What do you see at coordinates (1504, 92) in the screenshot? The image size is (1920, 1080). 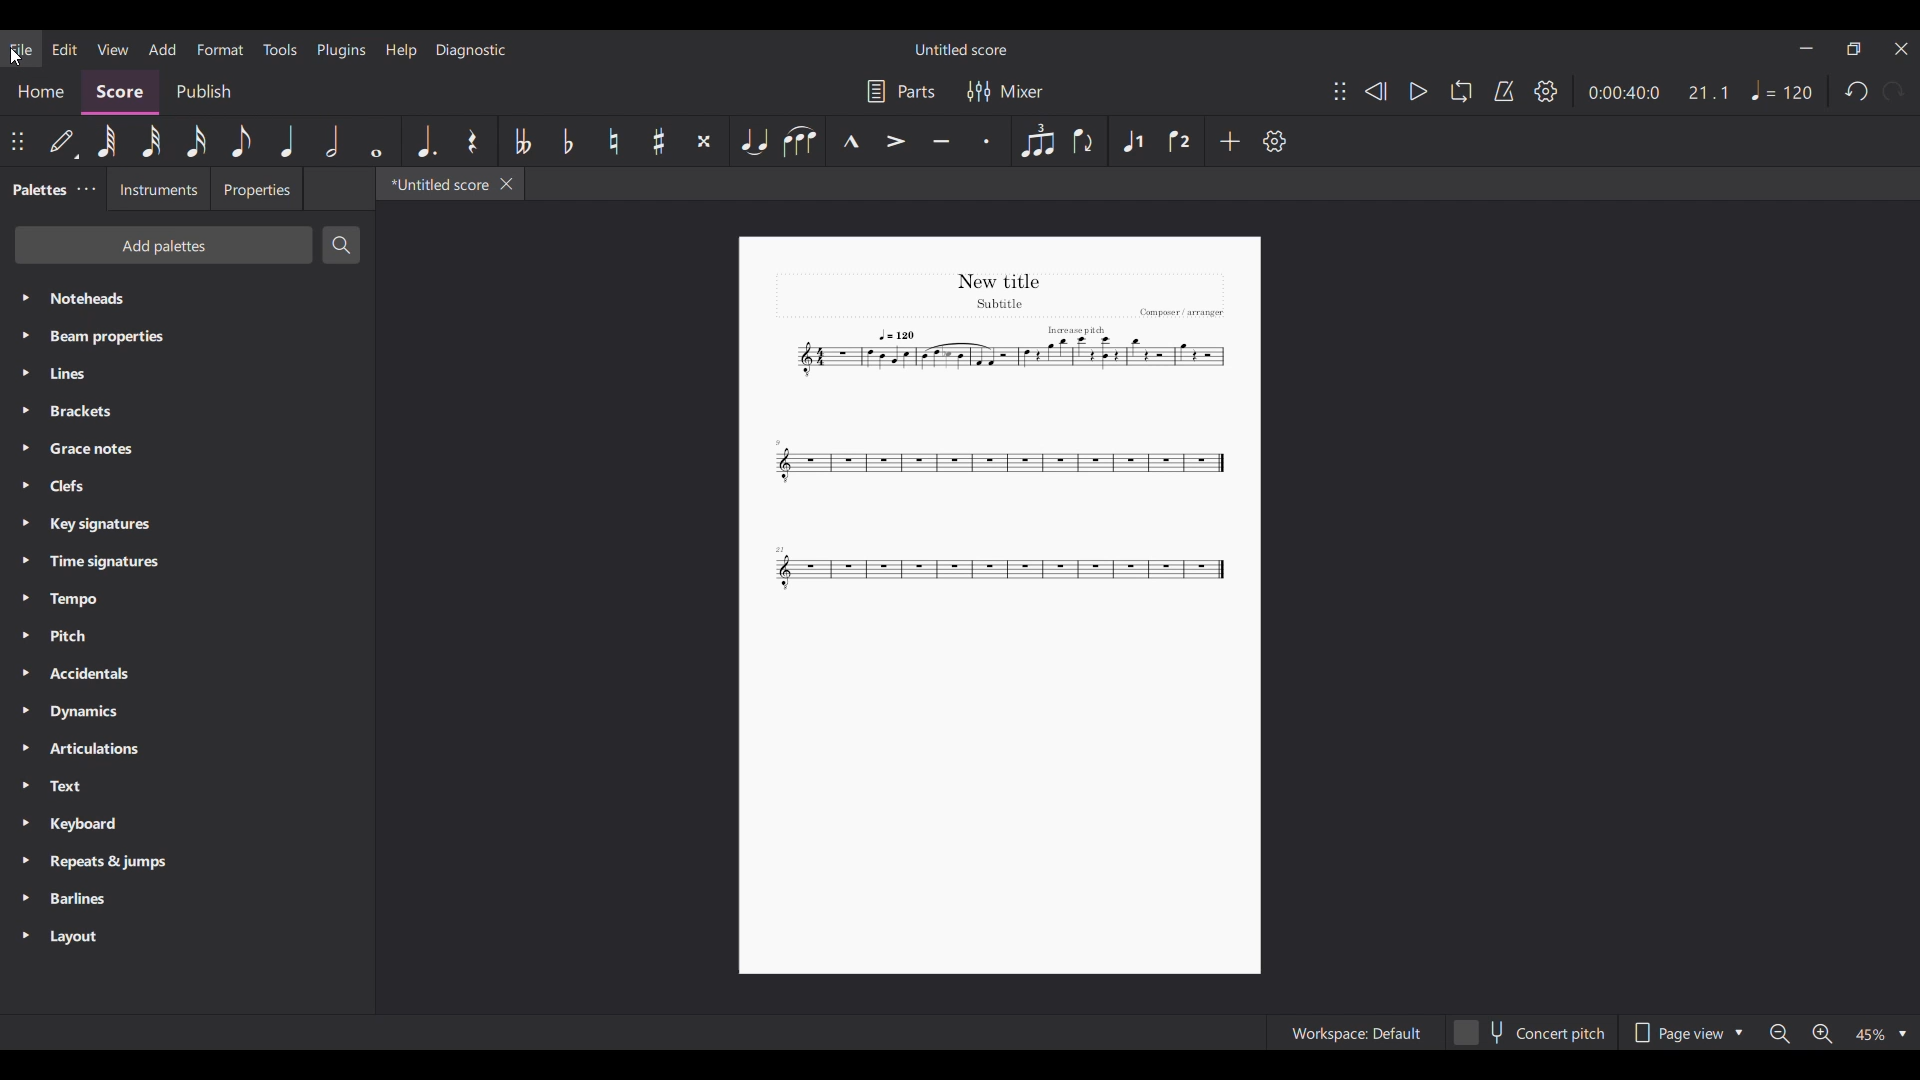 I see `Metronome` at bounding box center [1504, 92].